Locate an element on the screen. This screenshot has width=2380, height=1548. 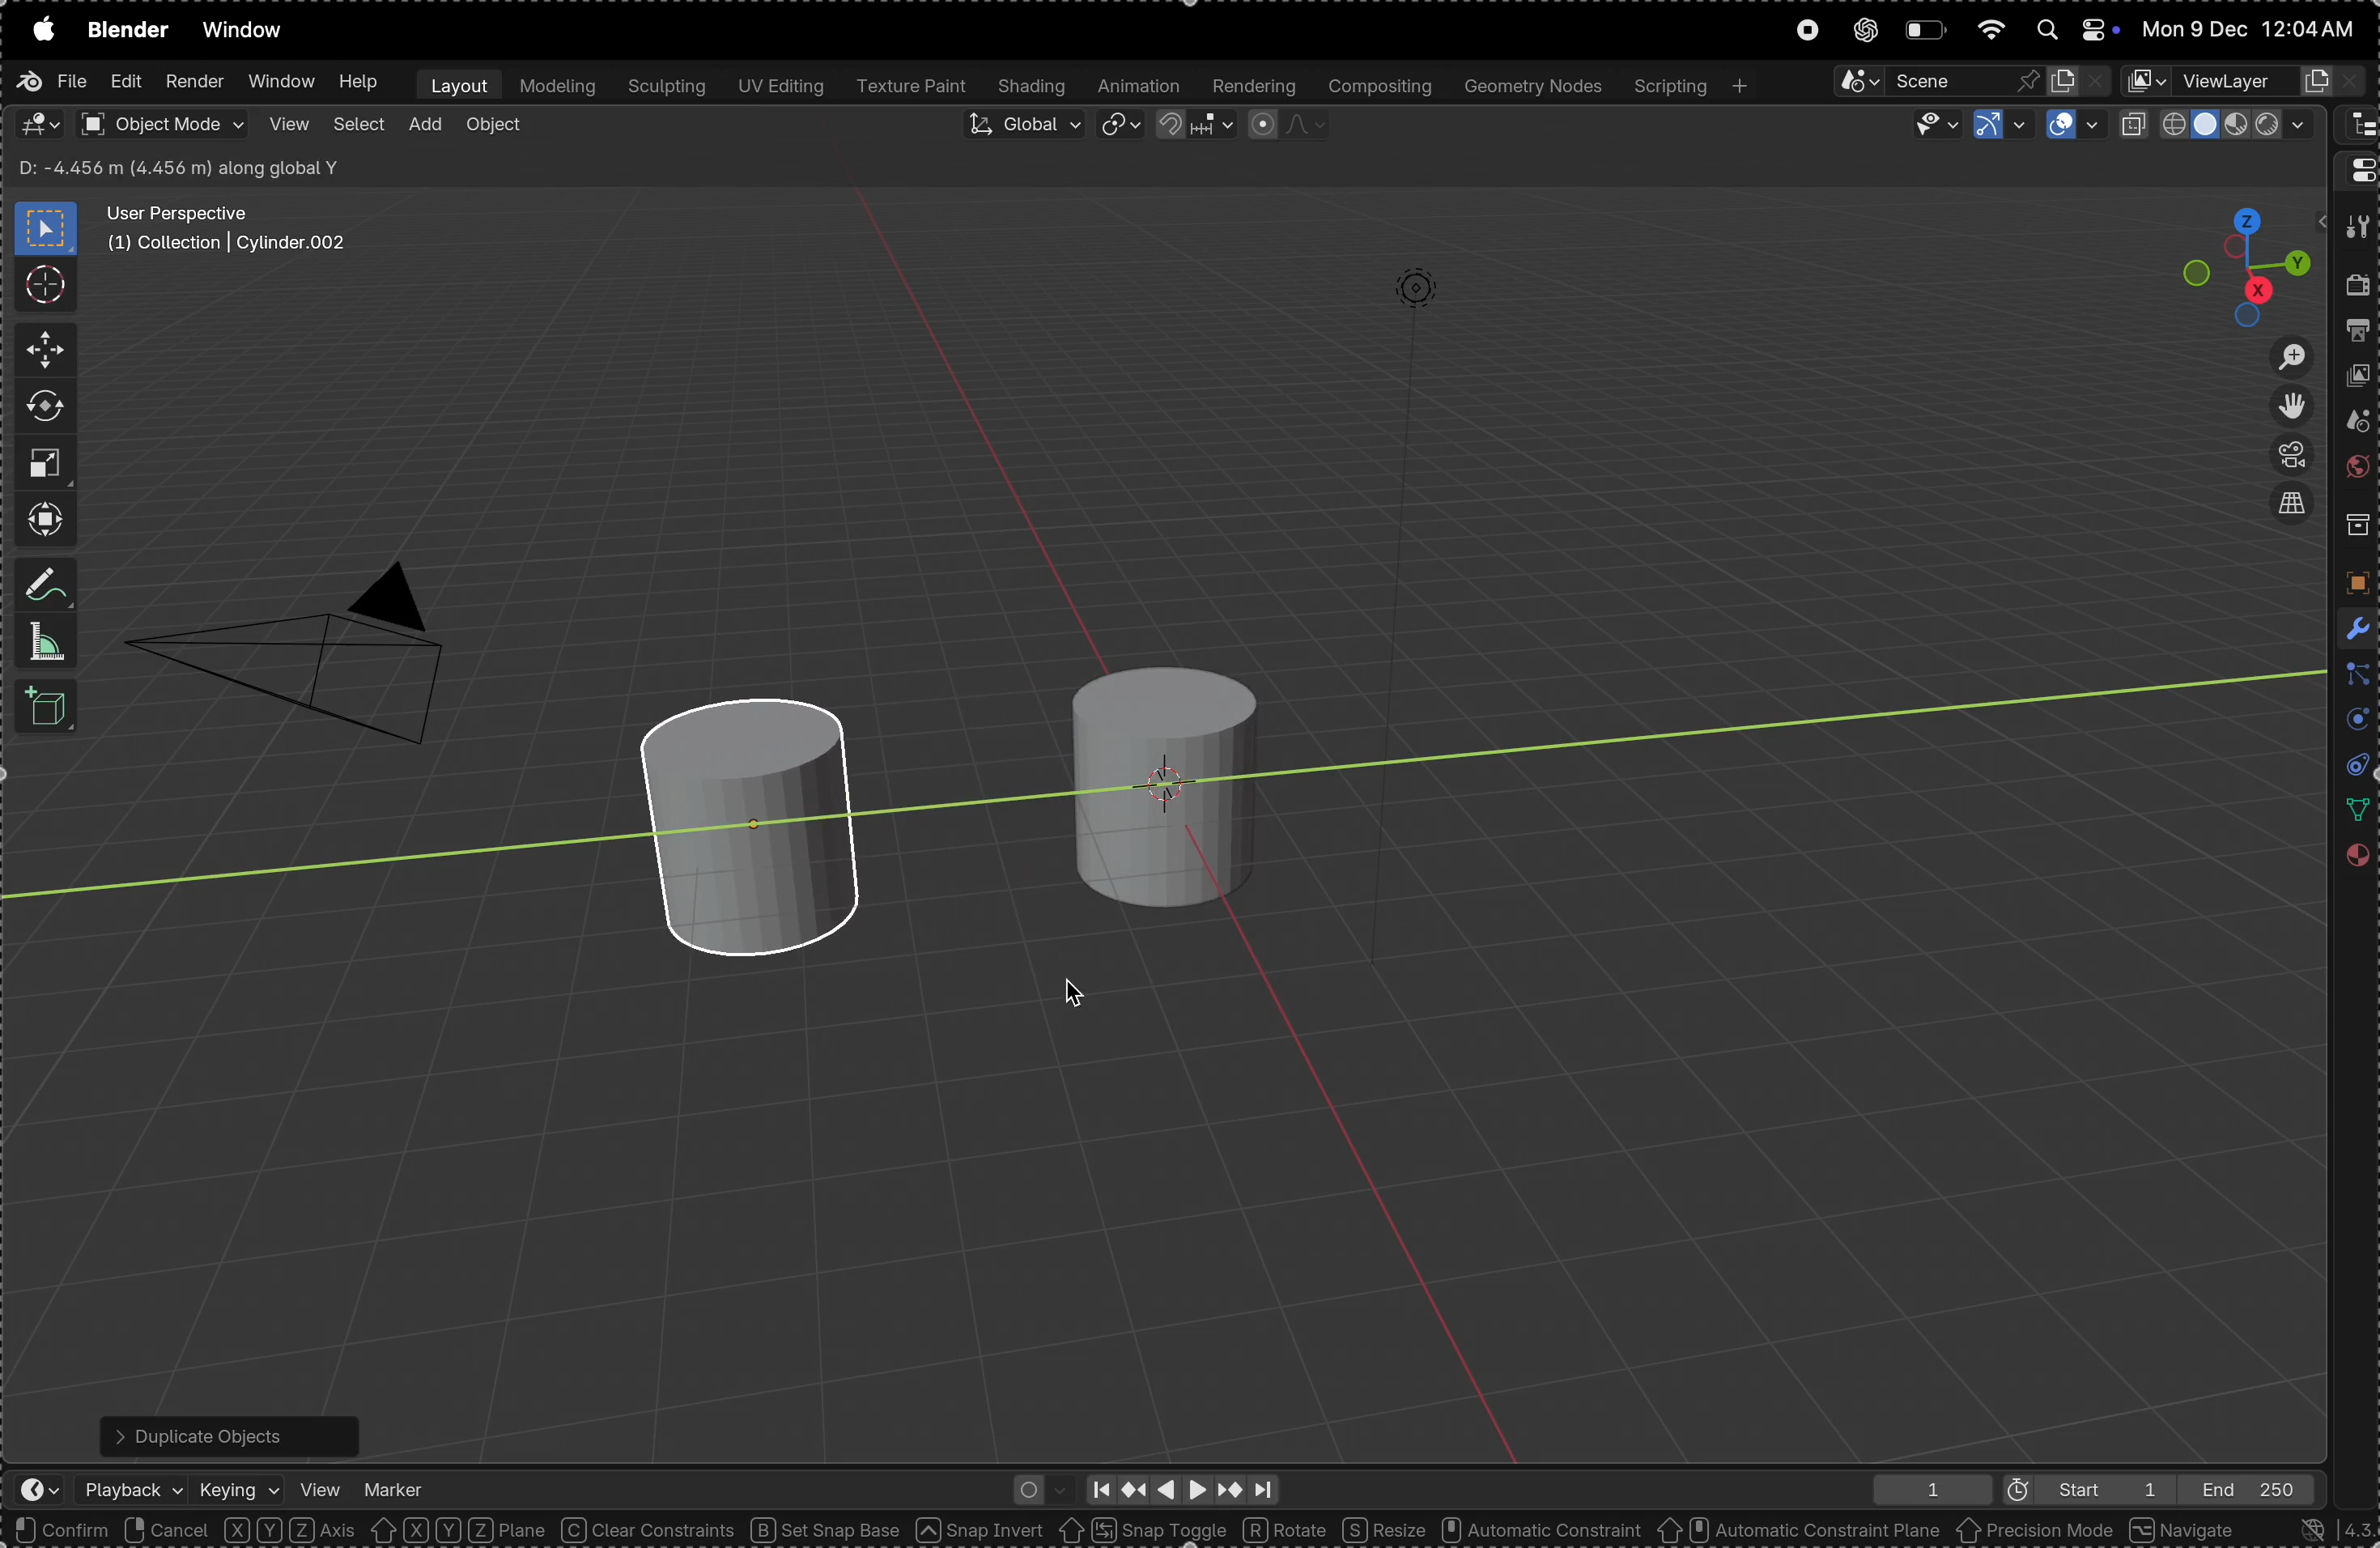
select current views is located at coordinates (2290, 511).